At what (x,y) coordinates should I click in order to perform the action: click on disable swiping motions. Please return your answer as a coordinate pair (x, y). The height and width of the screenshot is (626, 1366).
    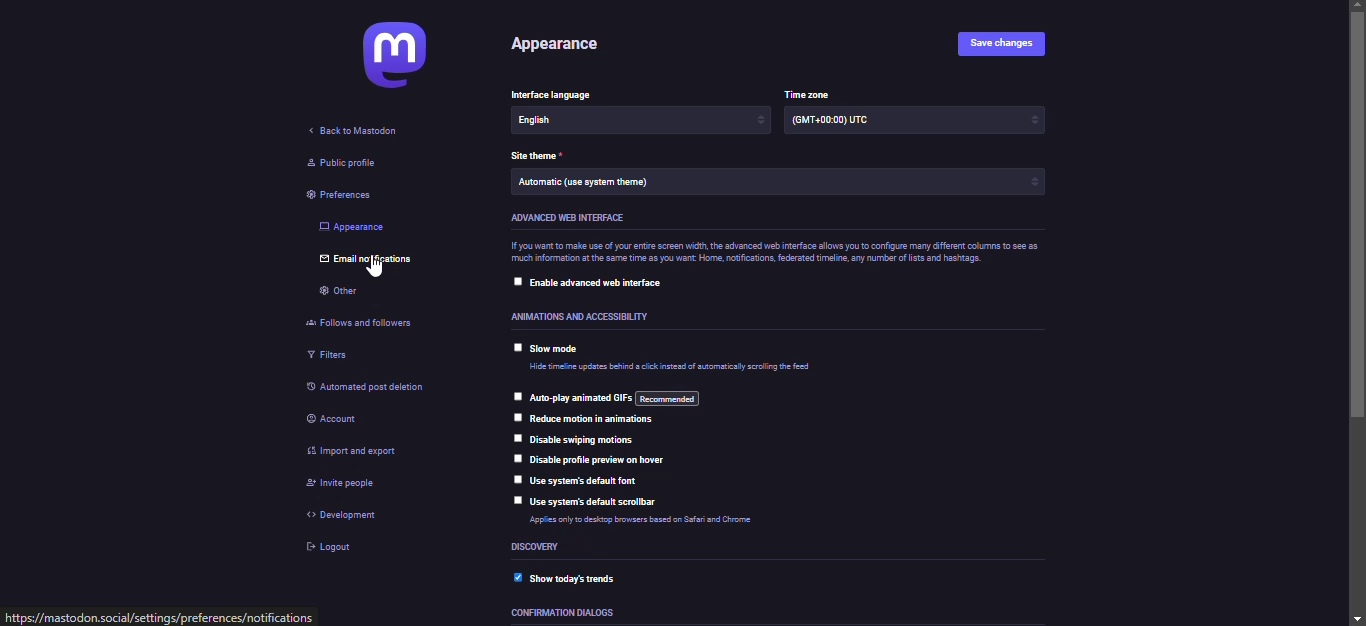
    Looking at the image, I should click on (584, 439).